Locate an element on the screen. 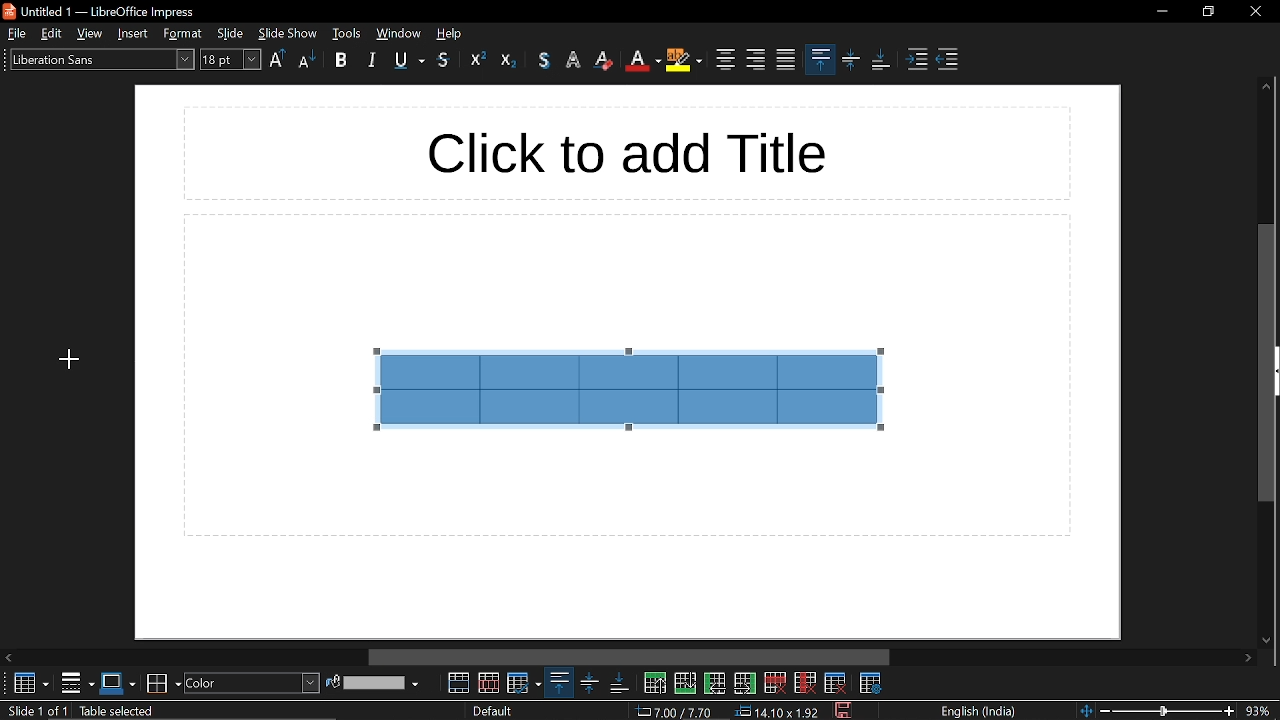 Image resolution: width=1280 pixels, height=720 pixels. center vertically is located at coordinates (586, 683).